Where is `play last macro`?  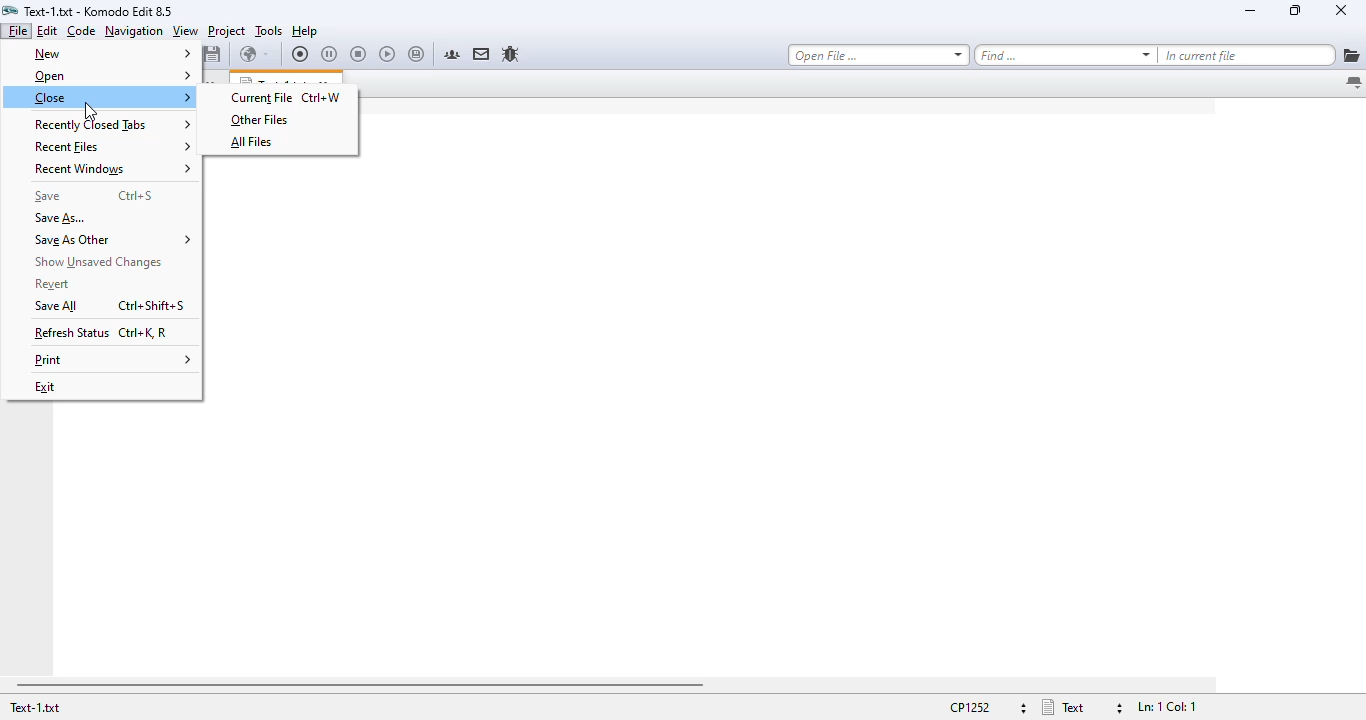
play last macro is located at coordinates (388, 55).